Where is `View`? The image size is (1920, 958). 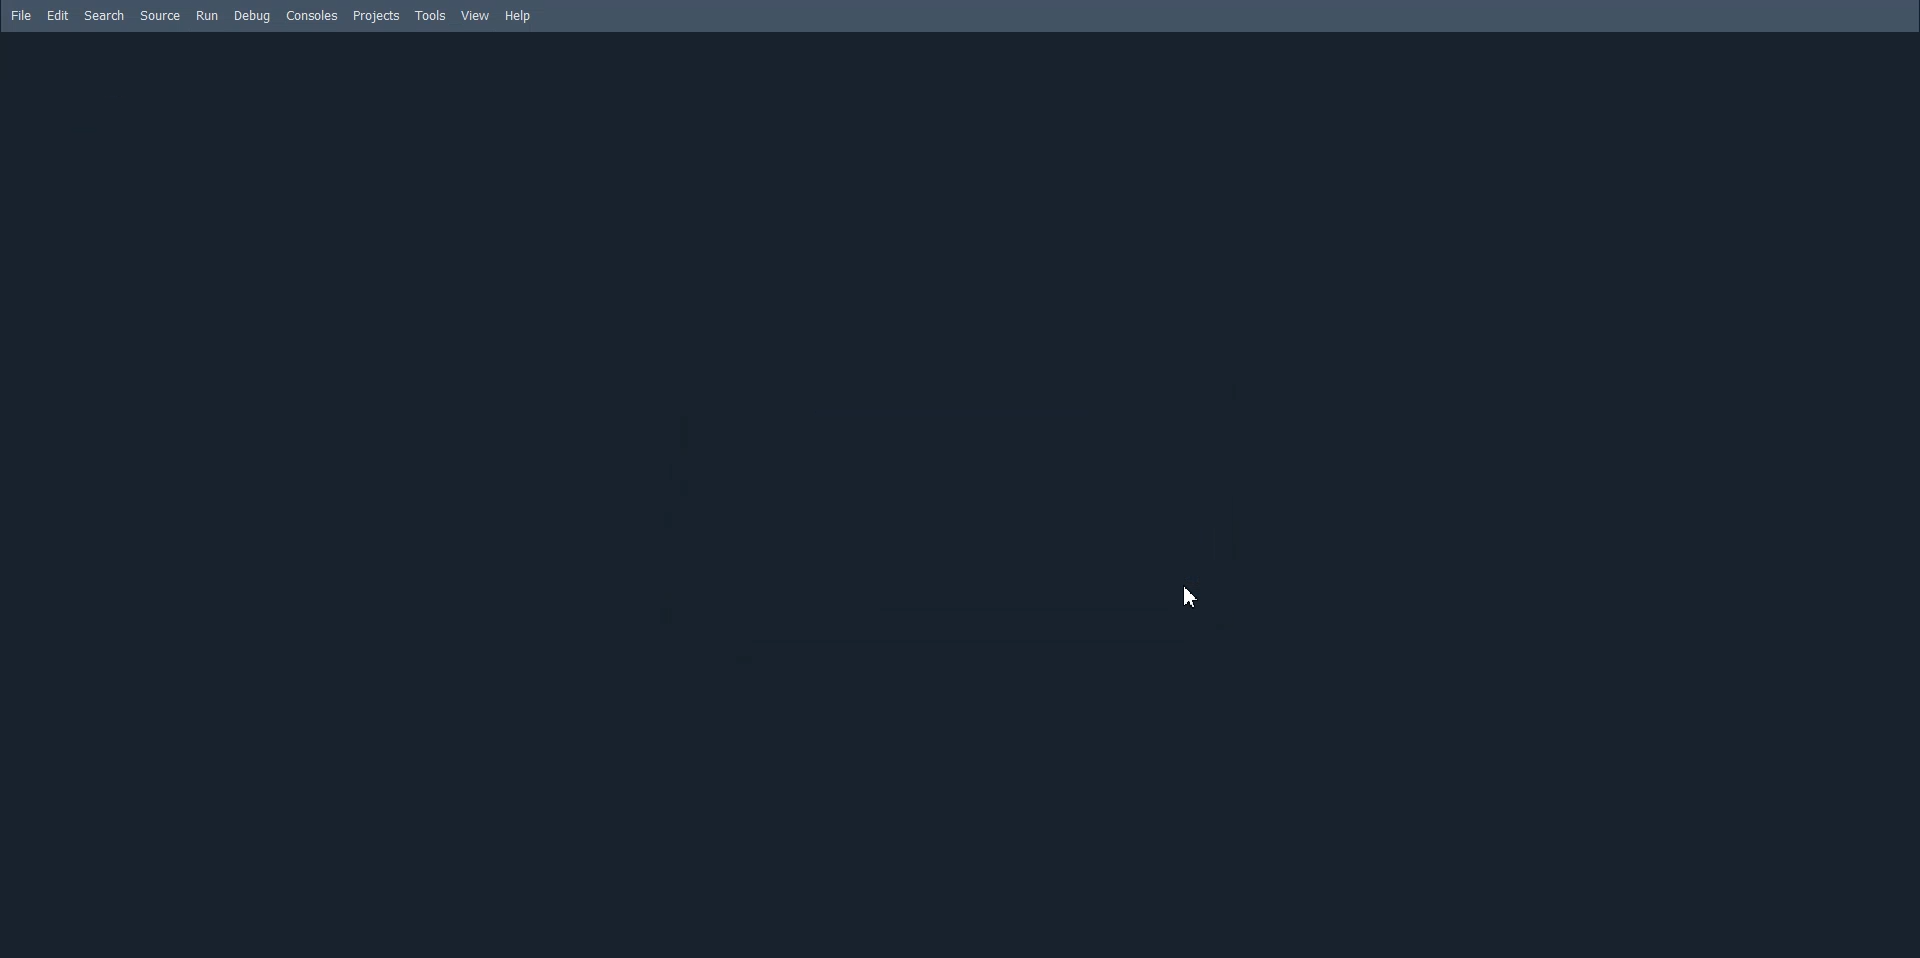 View is located at coordinates (475, 16).